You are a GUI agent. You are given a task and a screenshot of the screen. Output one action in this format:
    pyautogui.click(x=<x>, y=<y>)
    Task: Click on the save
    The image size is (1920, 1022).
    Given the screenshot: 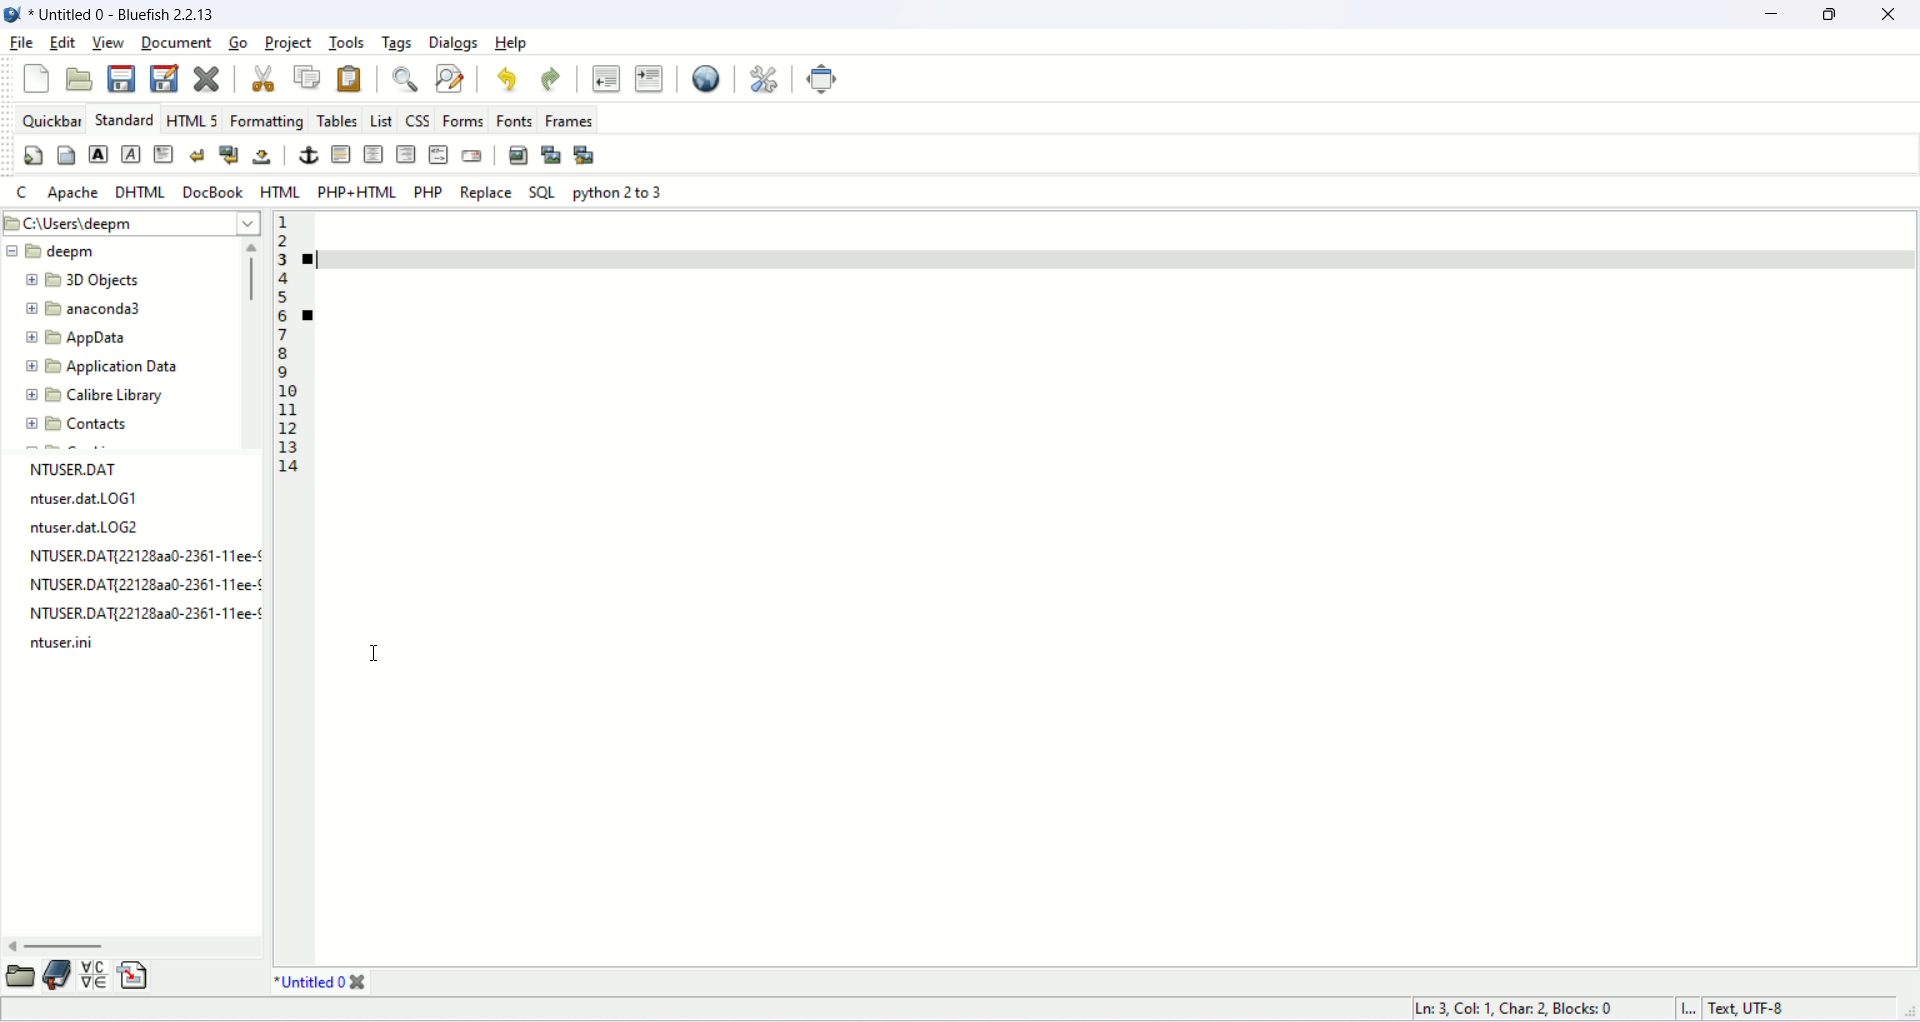 What is the action you would take?
    pyautogui.click(x=124, y=81)
    